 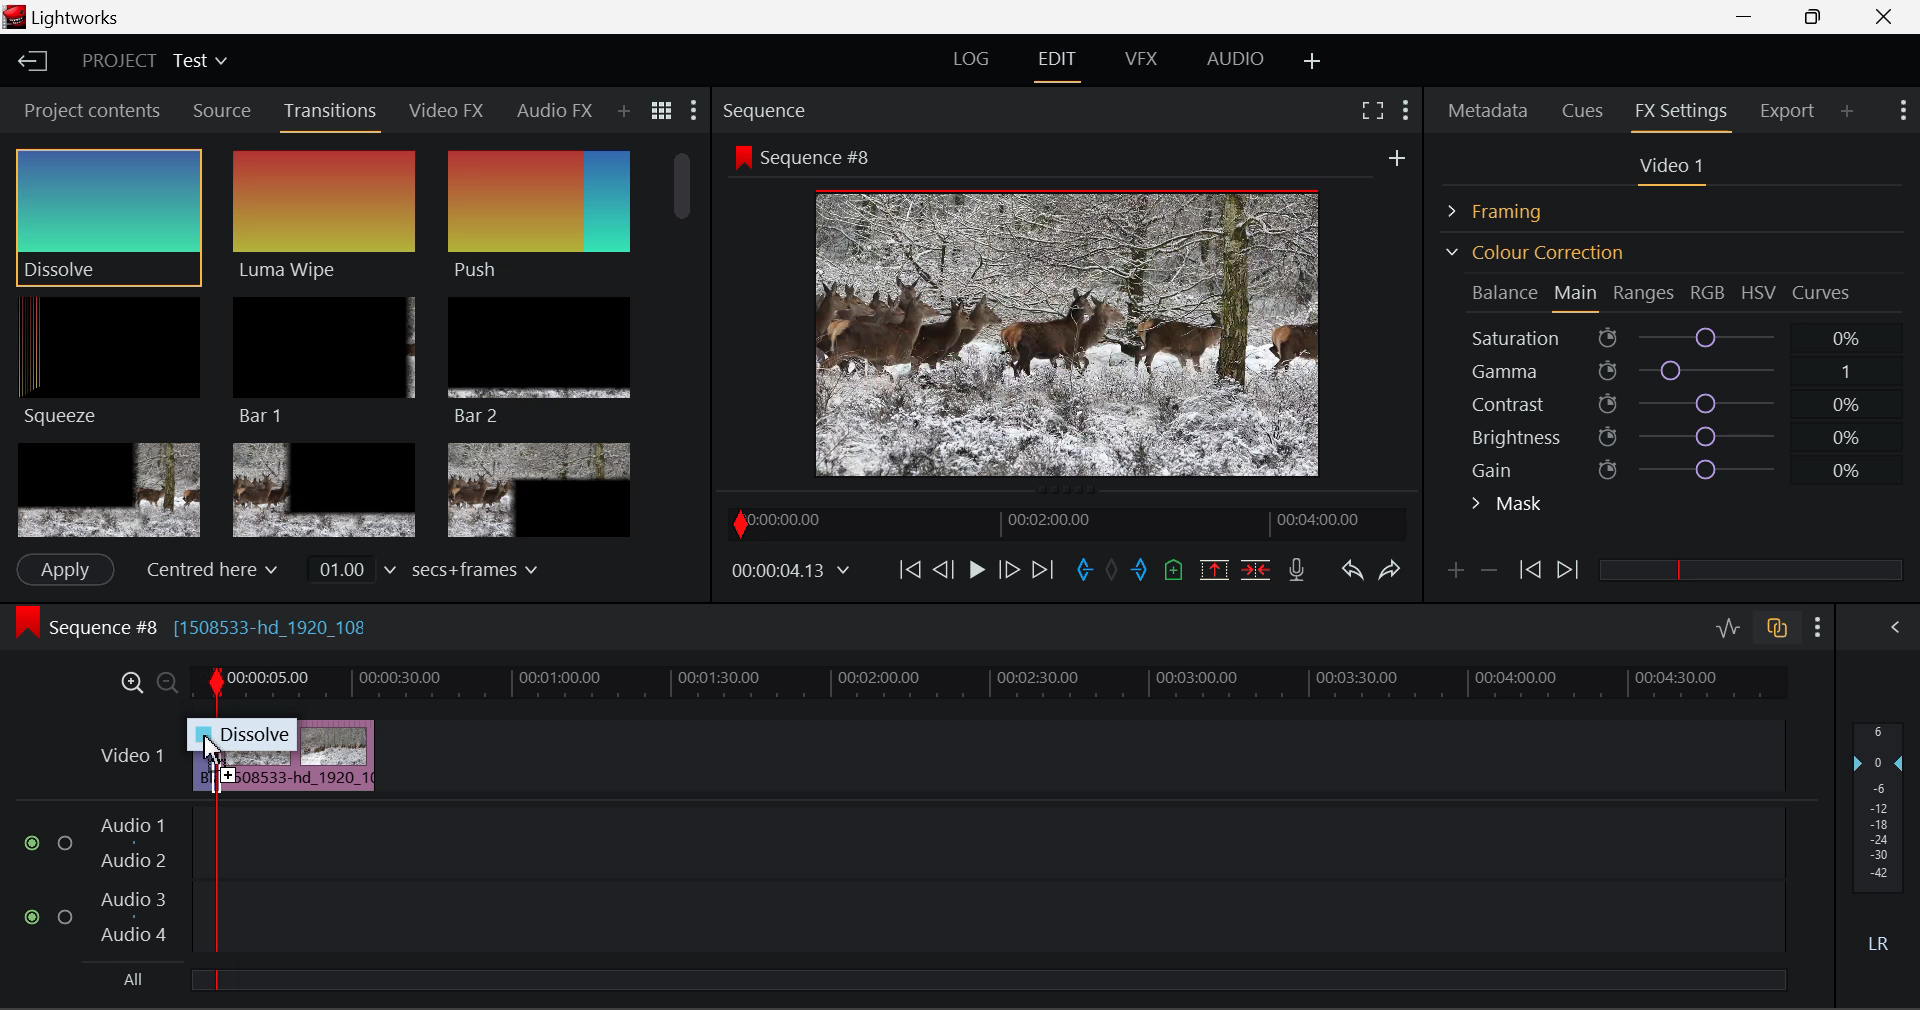 I want to click on Mark Out, so click(x=1142, y=571).